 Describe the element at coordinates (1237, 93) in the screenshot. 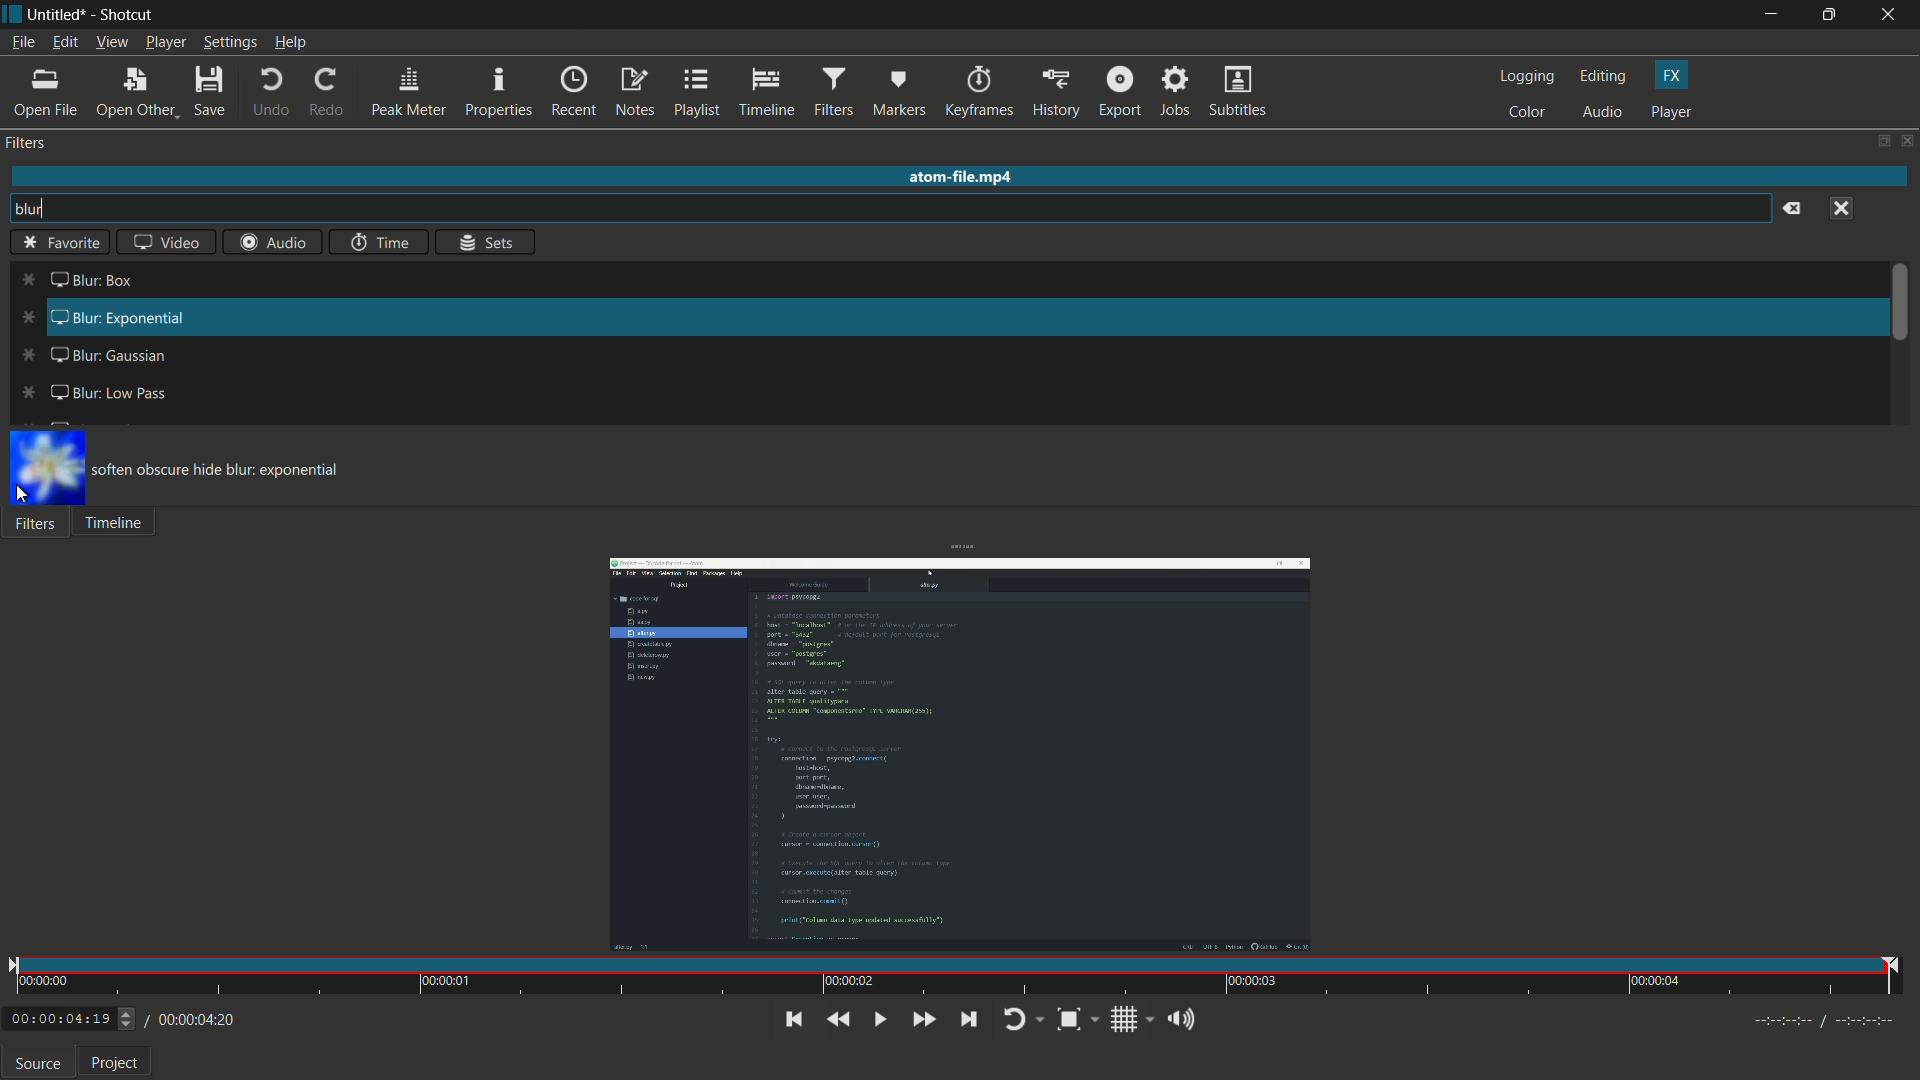

I see `subtitles` at that location.